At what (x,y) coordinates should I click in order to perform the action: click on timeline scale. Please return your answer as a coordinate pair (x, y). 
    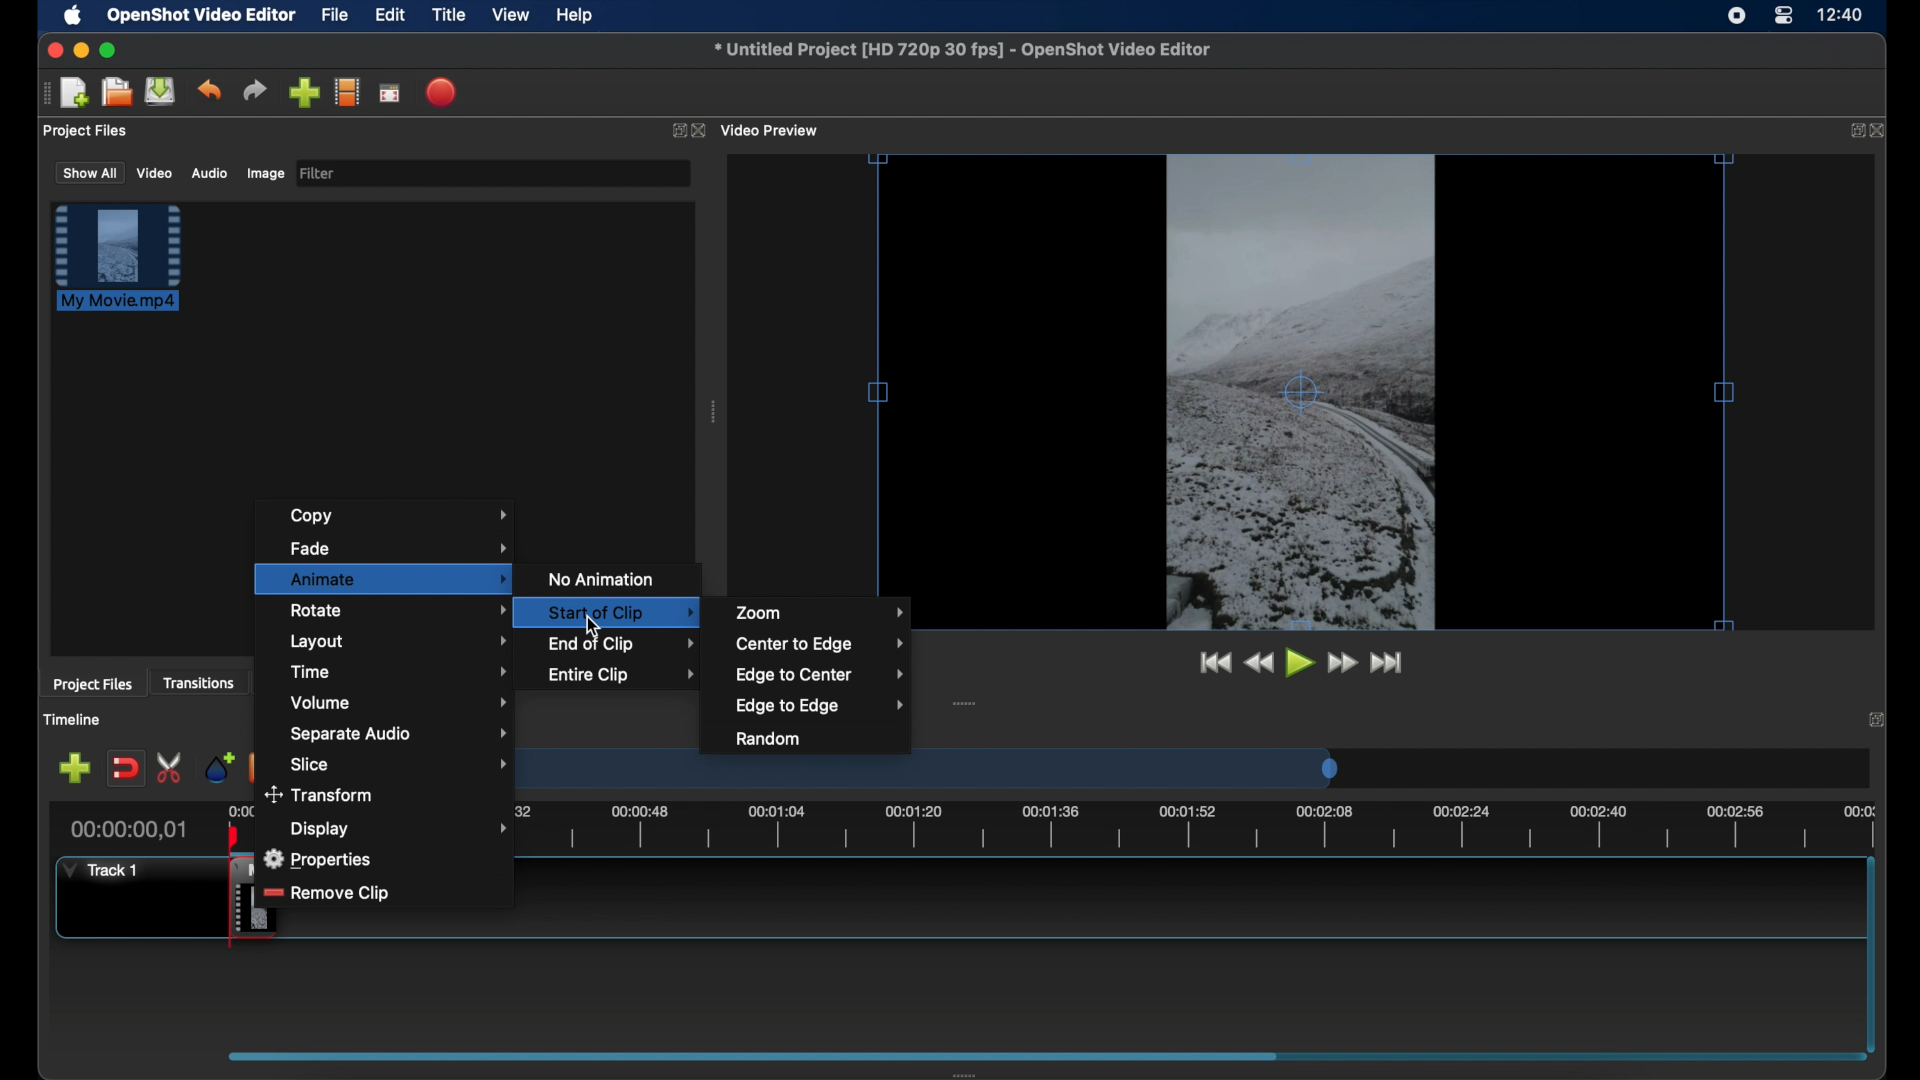
    Looking at the image, I should click on (1138, 832).